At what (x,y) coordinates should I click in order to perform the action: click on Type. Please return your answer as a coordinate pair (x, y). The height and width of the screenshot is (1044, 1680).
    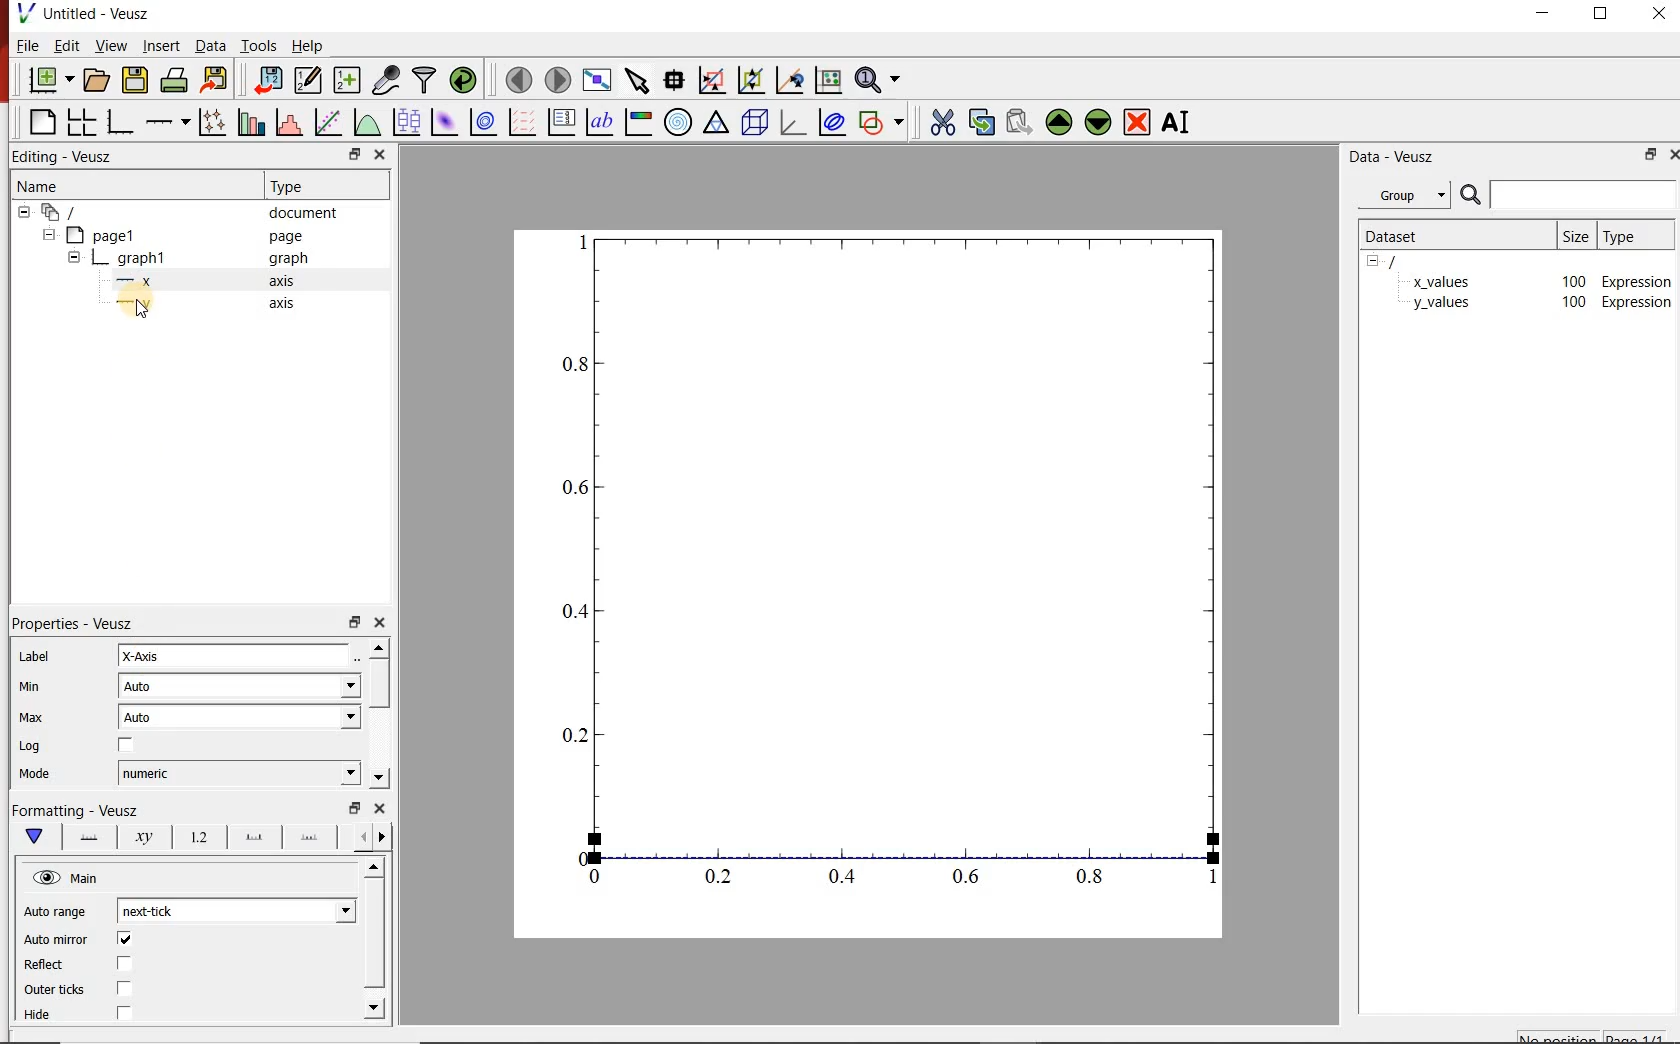
    Looking at the image, I should click on (301, 186).